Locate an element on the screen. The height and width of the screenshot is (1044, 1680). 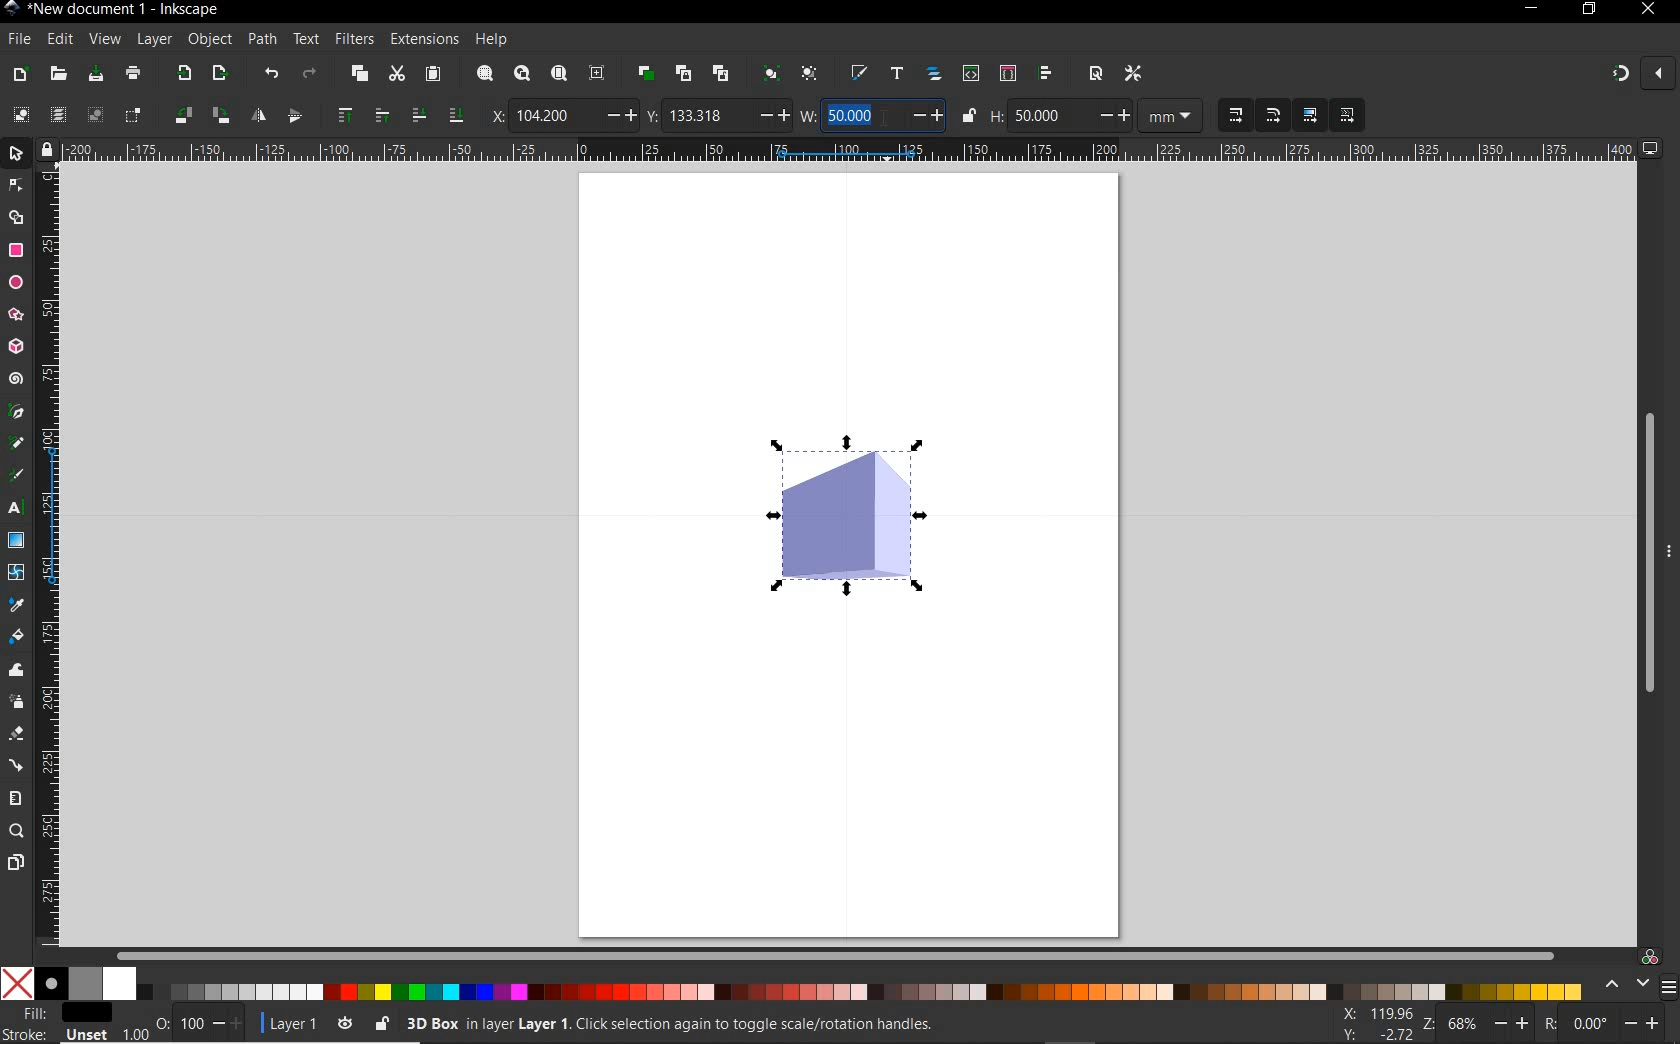
zoom selection is located at coordinates (484, 73).